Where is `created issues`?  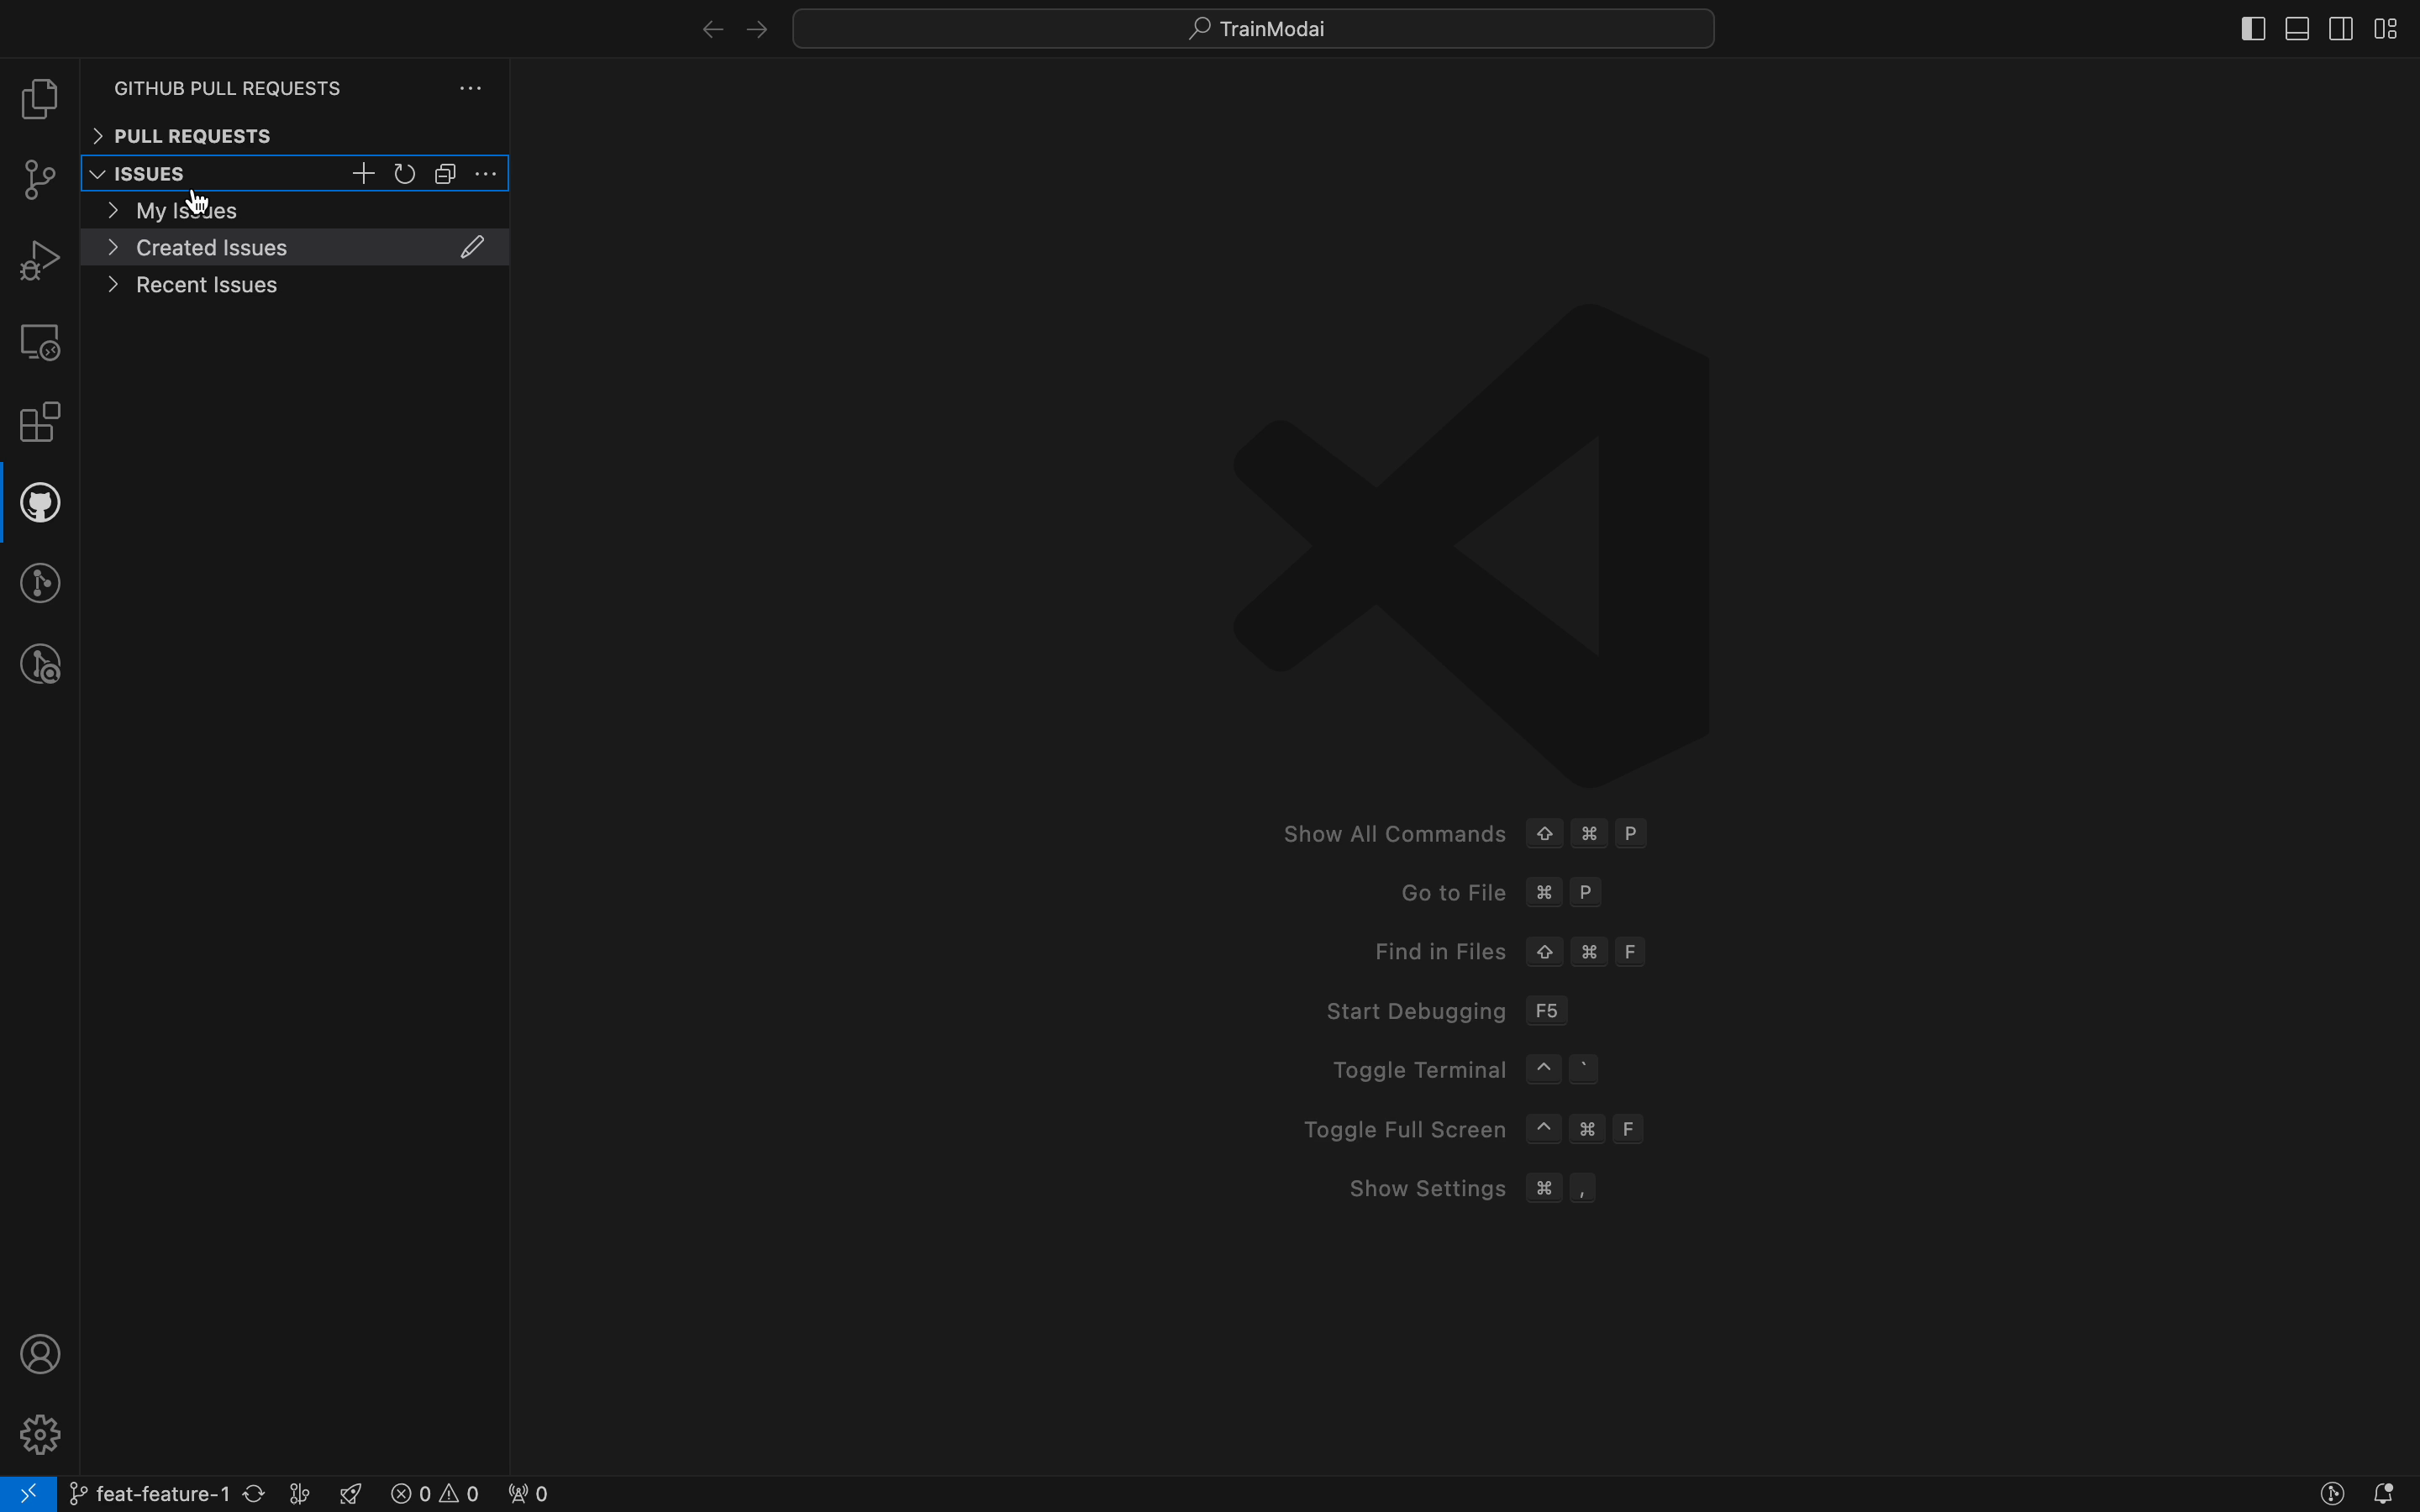 created issues is located at coordinates (298, 248).